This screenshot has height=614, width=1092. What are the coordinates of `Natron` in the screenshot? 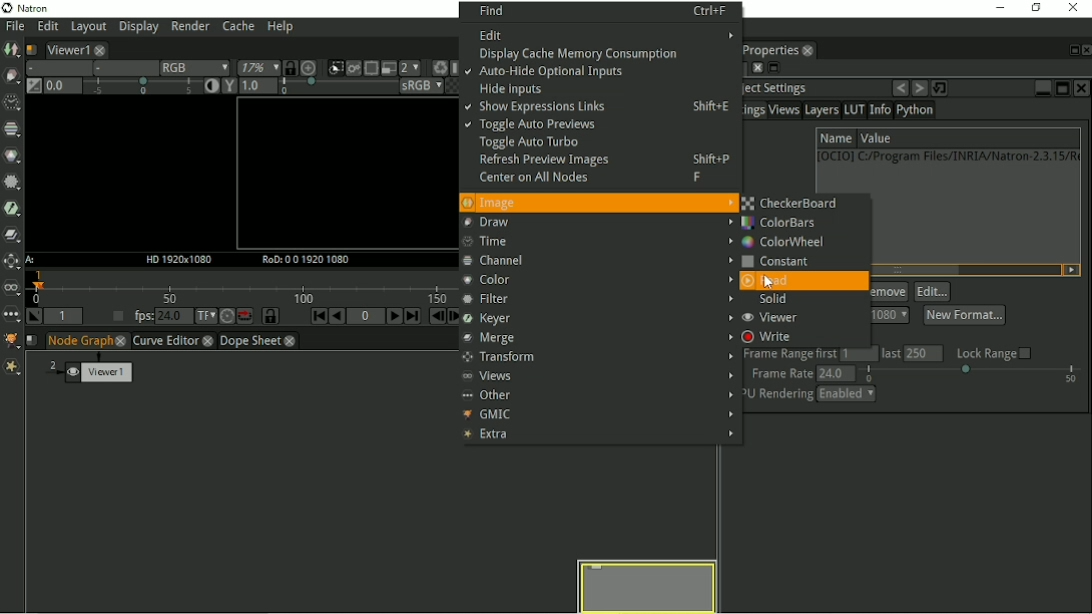 It's located at (30, 8).